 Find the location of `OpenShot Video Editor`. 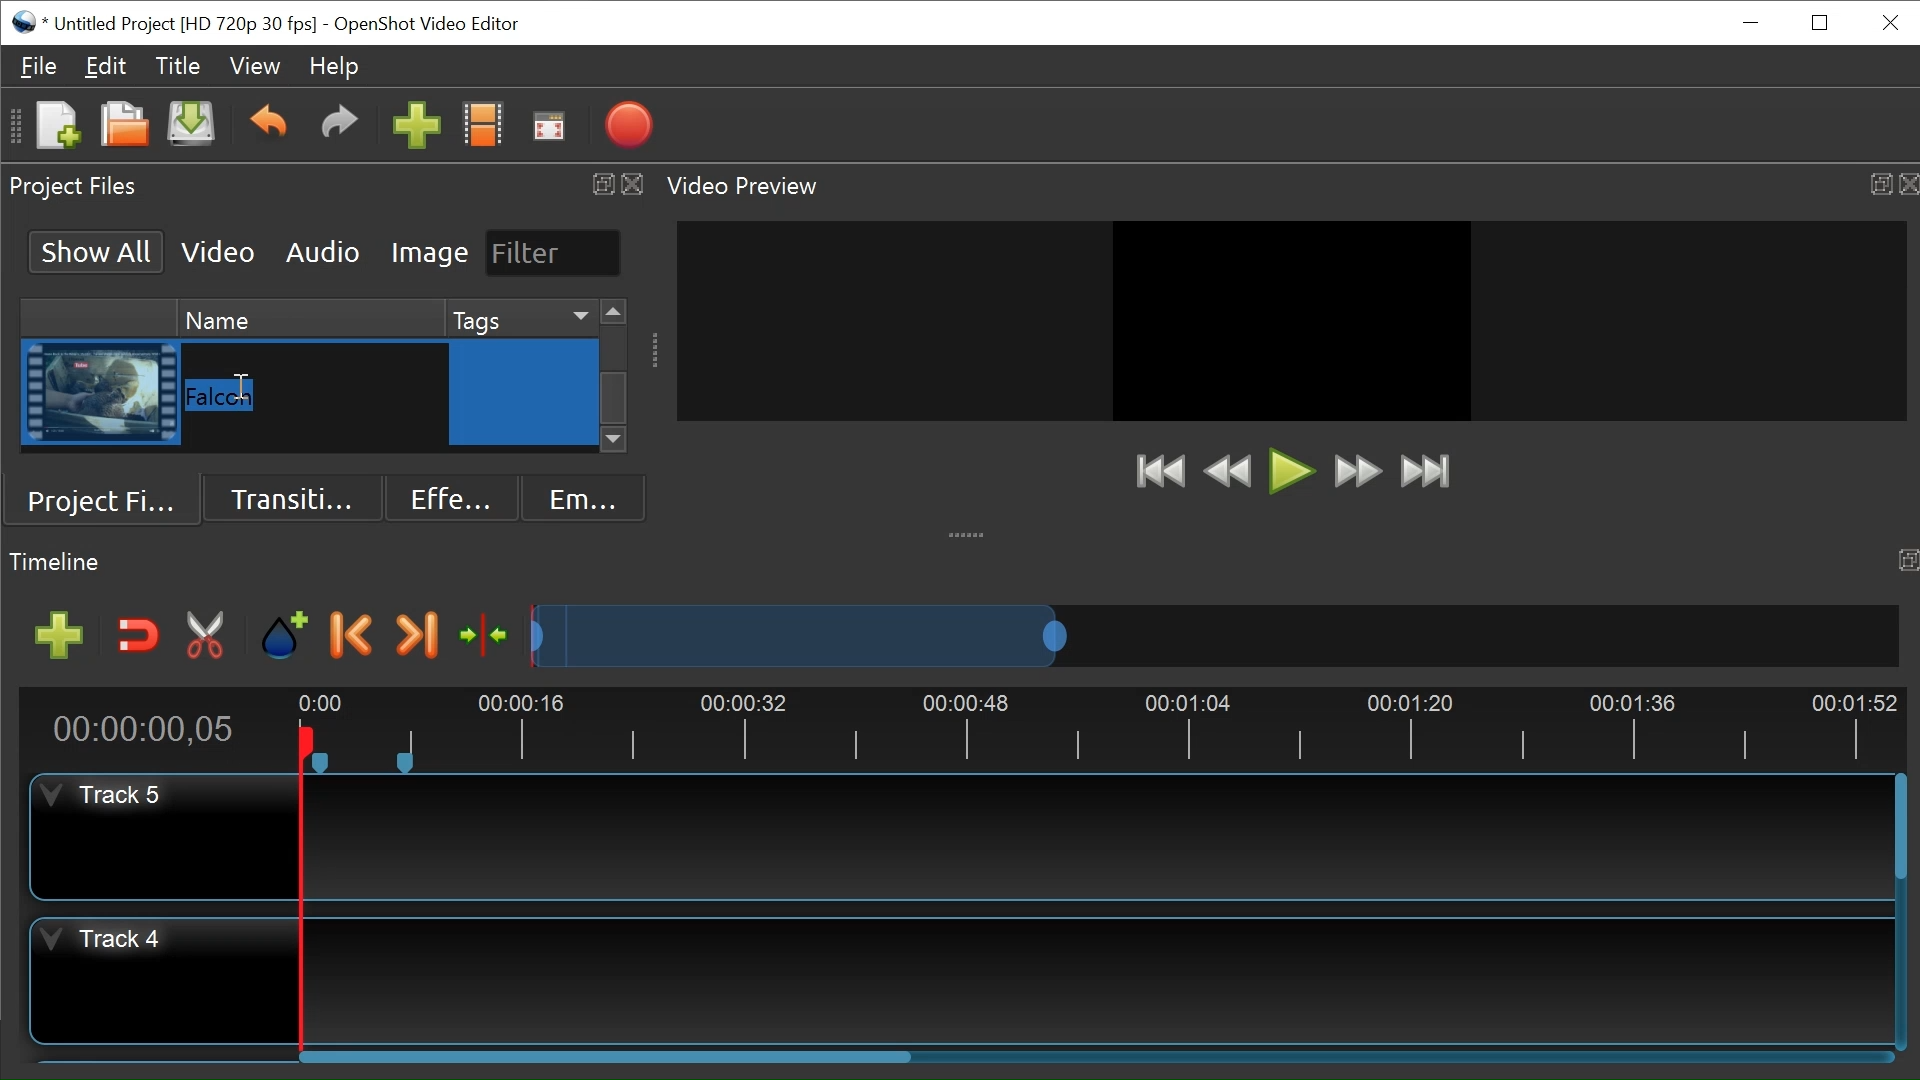

OpenShot Video Editor is located at coordinates (424, 24).